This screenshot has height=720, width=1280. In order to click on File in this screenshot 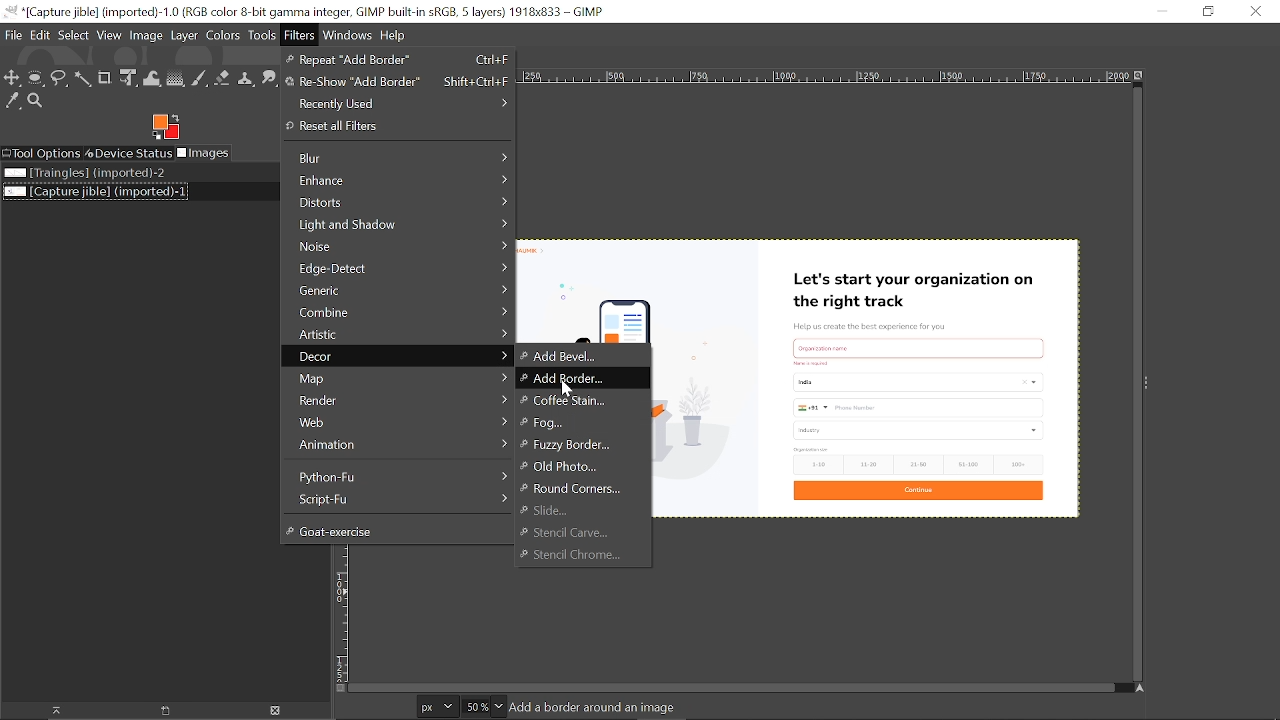, I will do `click(14, 35)`.